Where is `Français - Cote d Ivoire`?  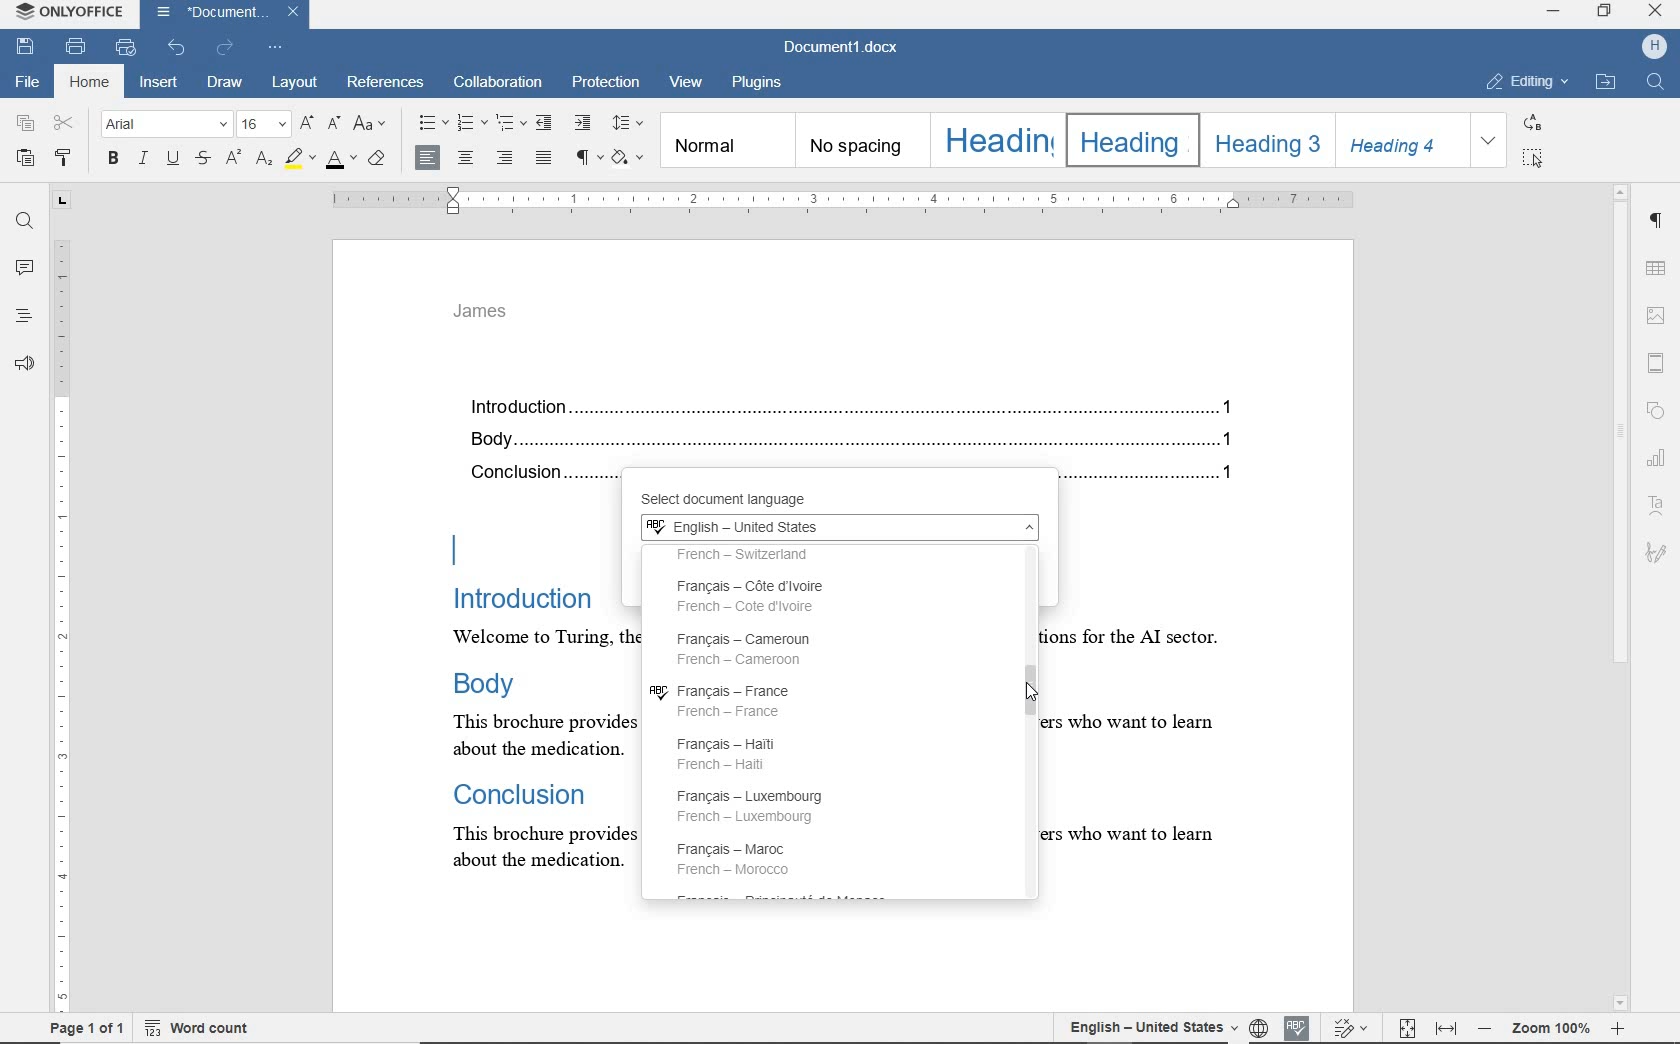
Français - Cote d Ivoire is located at coordinates (768, 597).